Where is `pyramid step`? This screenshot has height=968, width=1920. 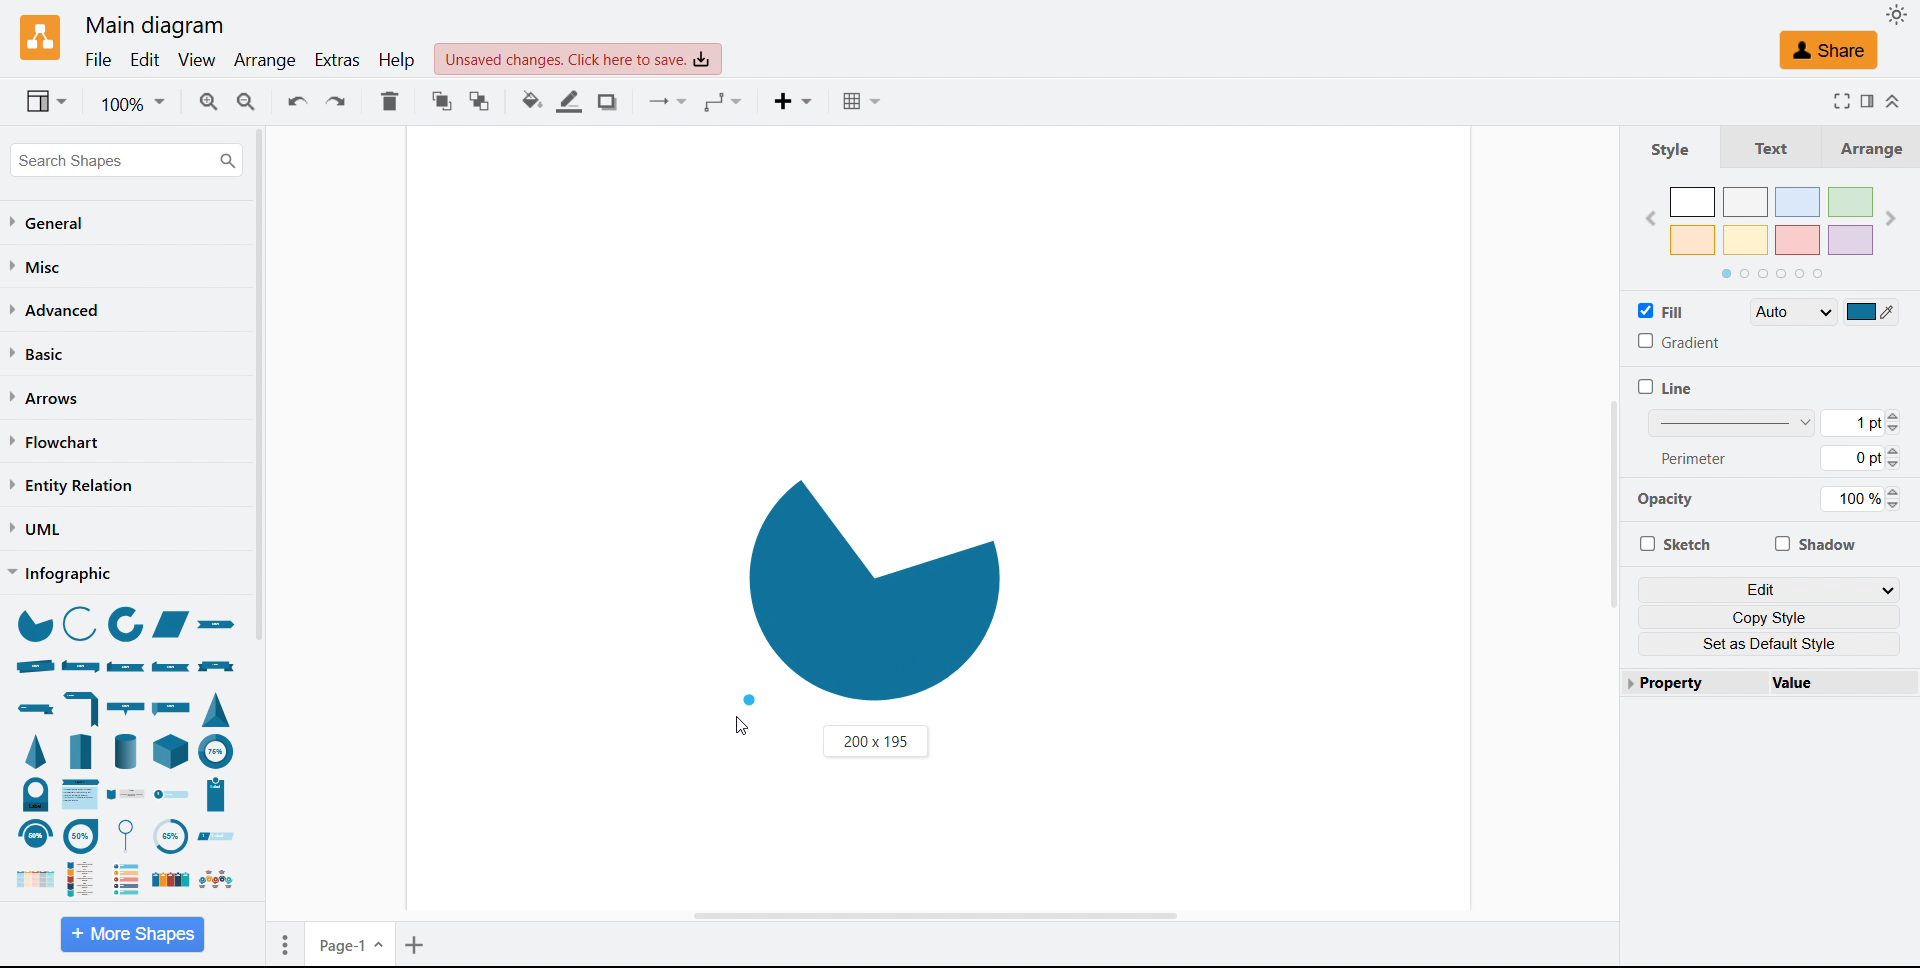 pyramid step is located at coordinates (83, 750).